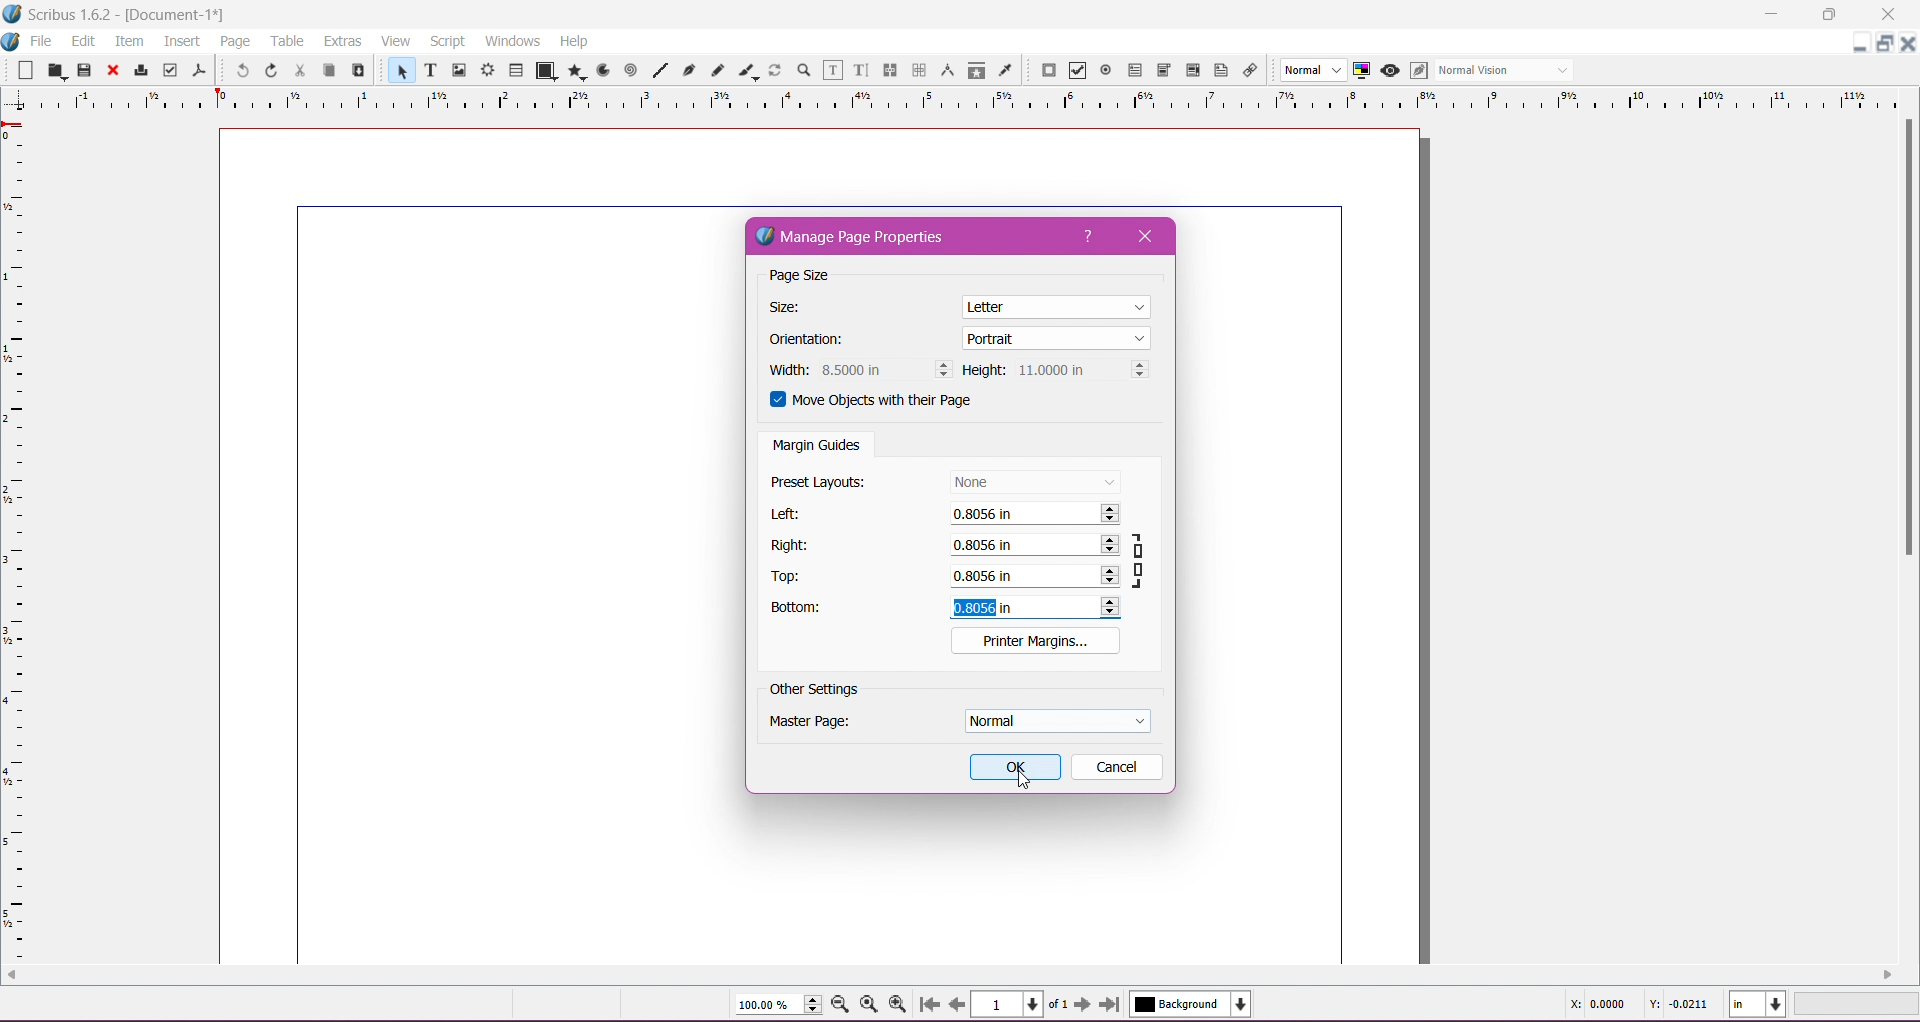 The height and width of the screenshot is (1022, 1920). I want to click on Select the current page, so click(1021, 1004).